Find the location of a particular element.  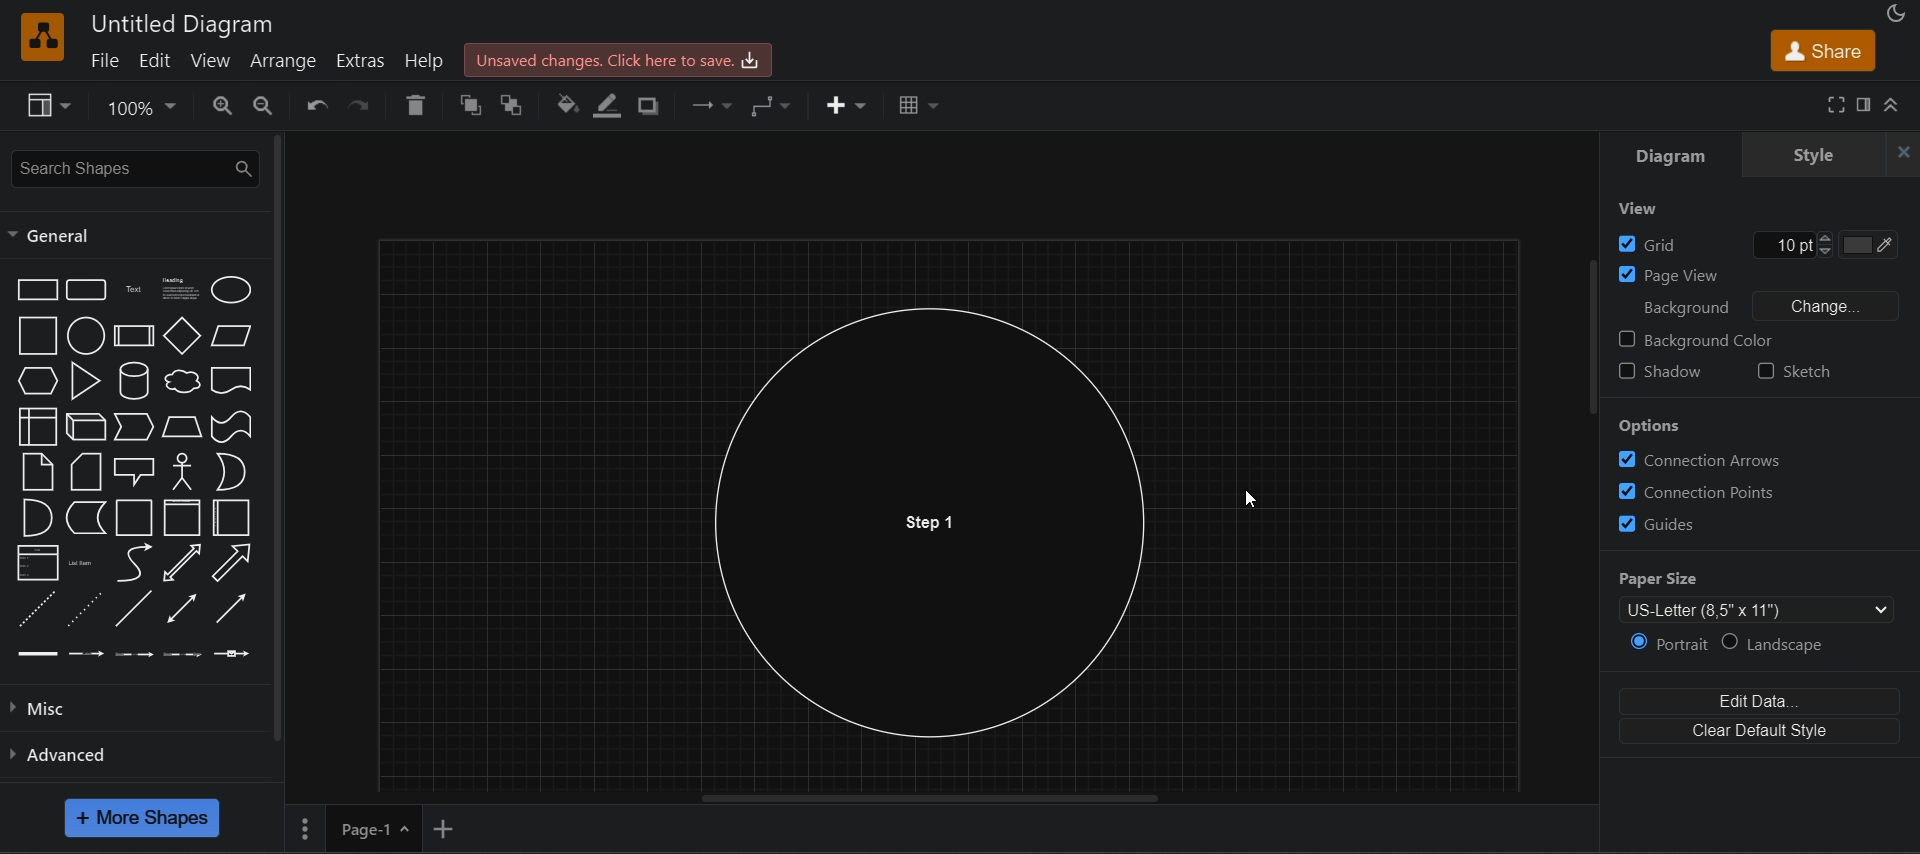

callout is located at coordinates (136, 474).